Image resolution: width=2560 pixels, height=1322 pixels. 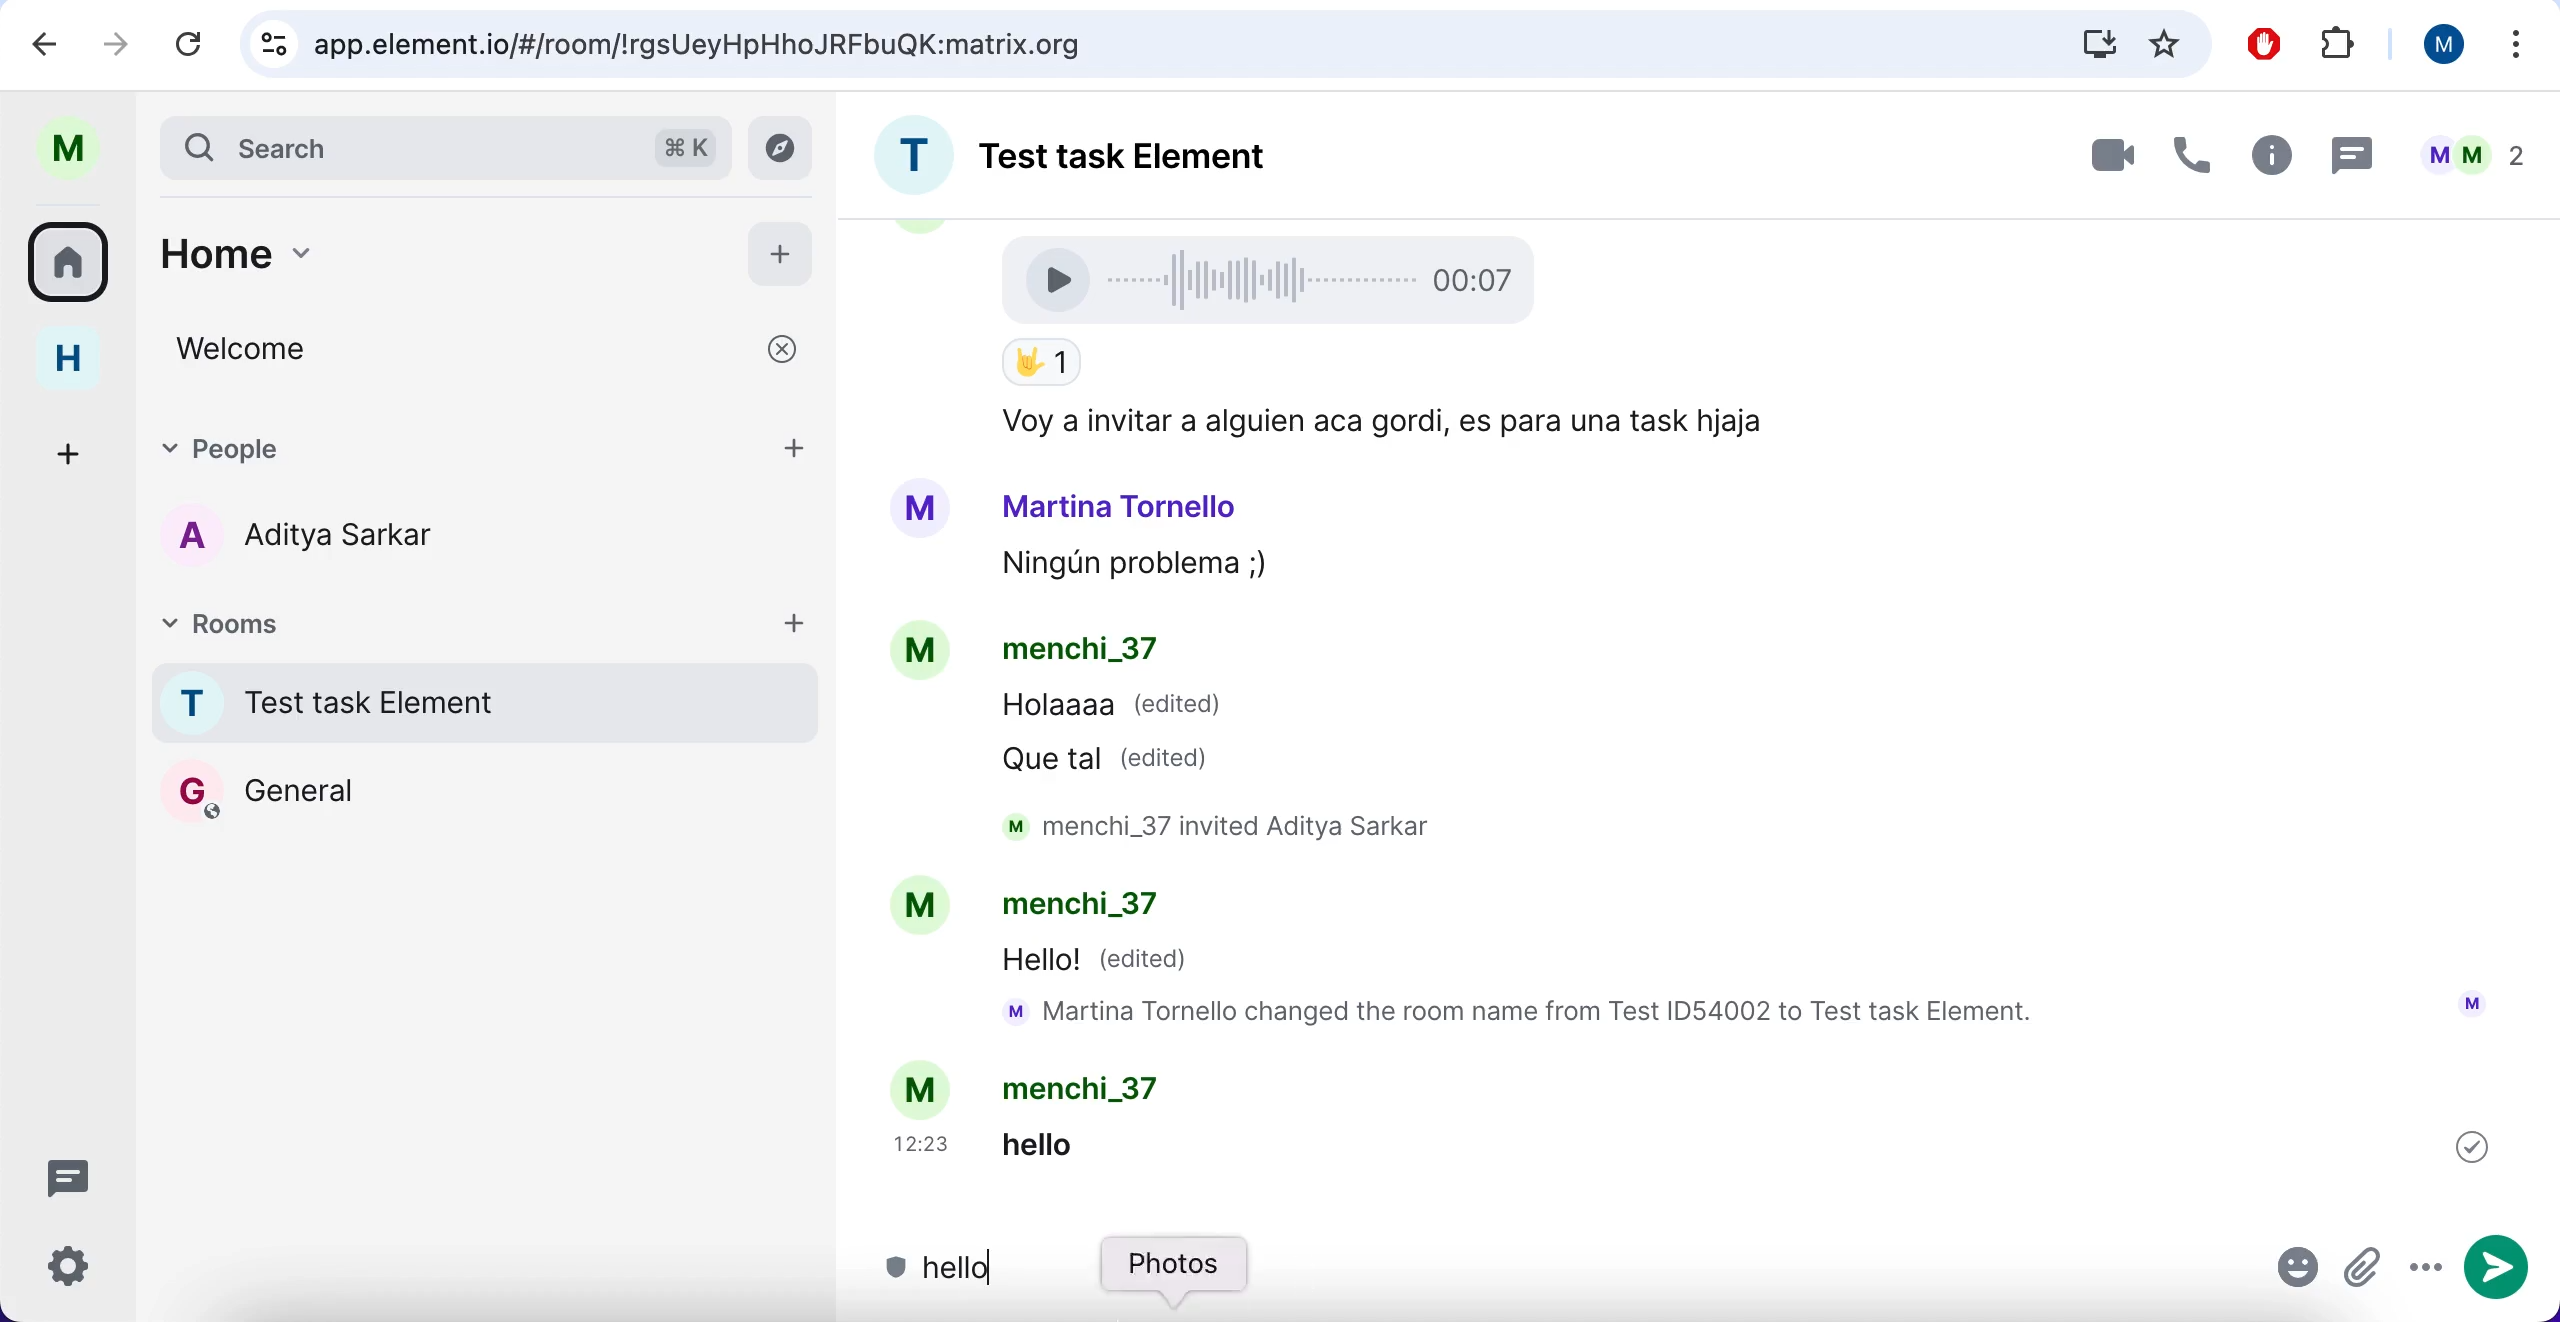 What do you see at coordinates (478, 702) in the screenshot?
I see `room name` at bounding box center [478, 702].